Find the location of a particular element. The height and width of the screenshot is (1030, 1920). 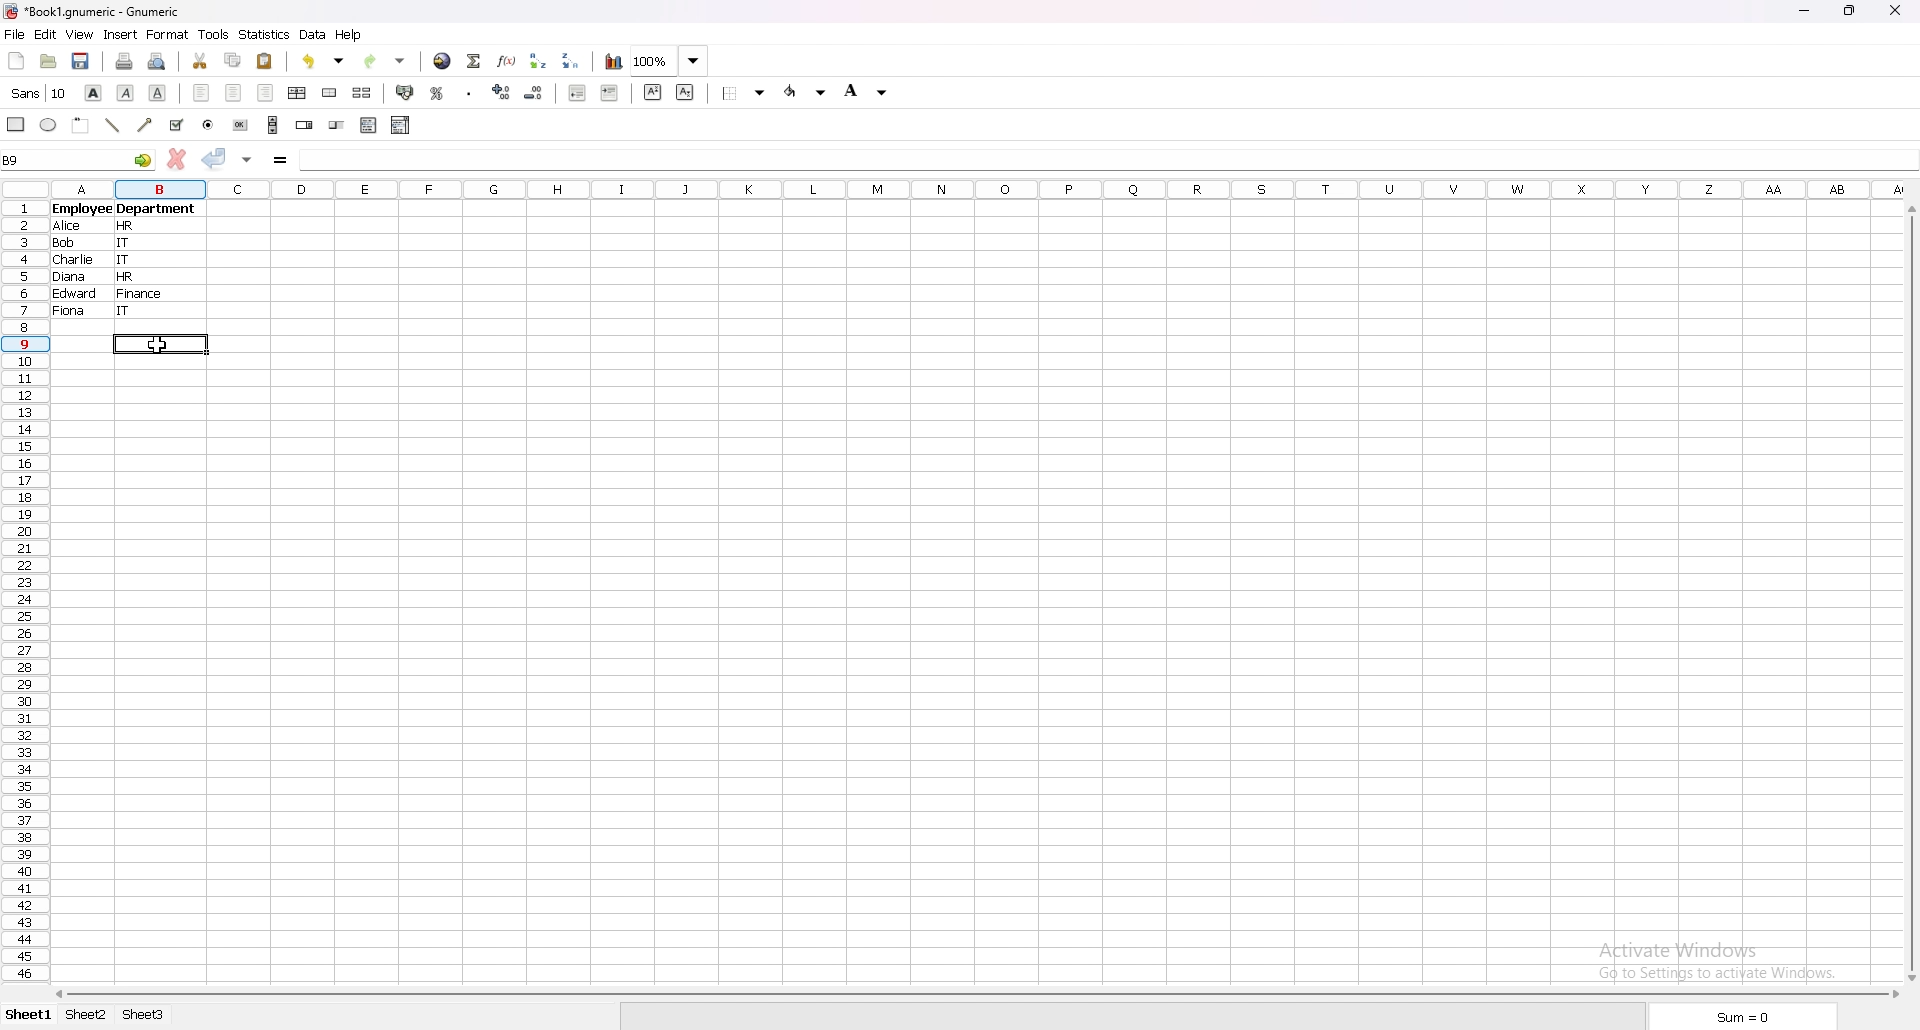

cut is located at coordinates (200, 60).